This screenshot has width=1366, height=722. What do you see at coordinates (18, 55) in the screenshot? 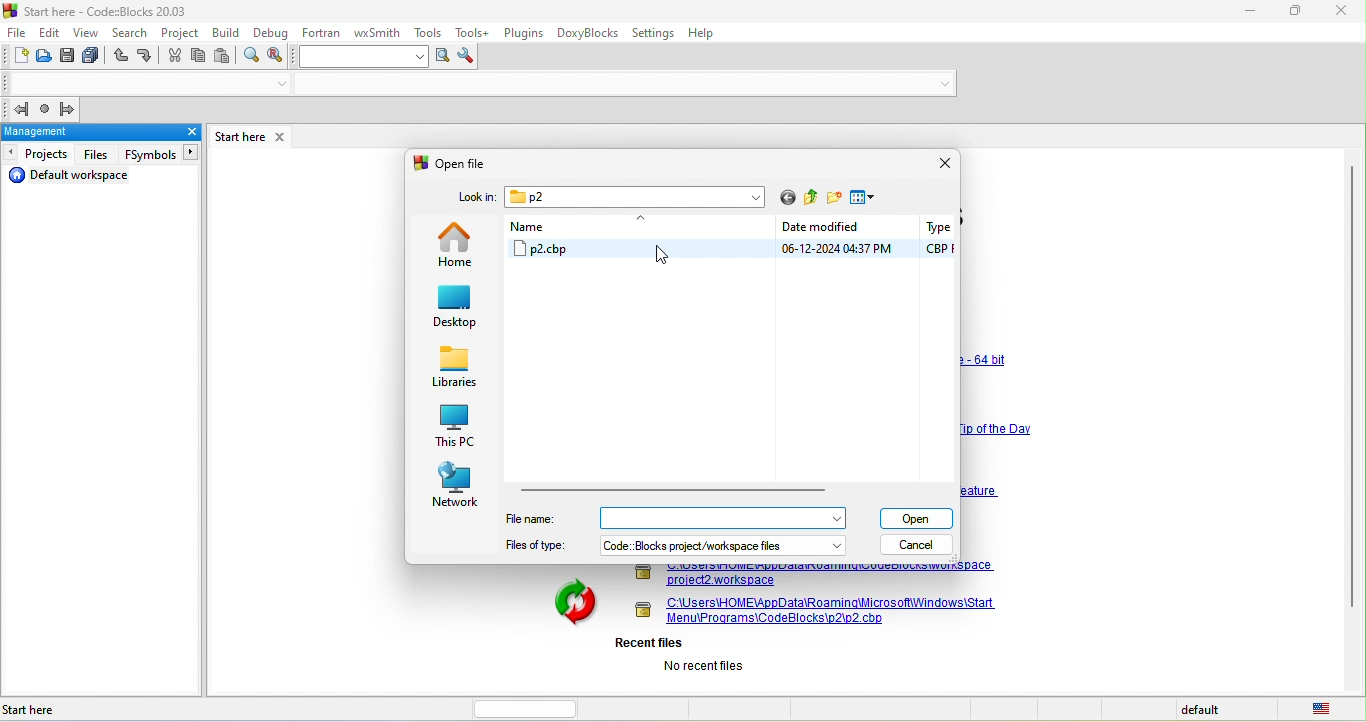
I see `new` at bounding box center [18, 55].